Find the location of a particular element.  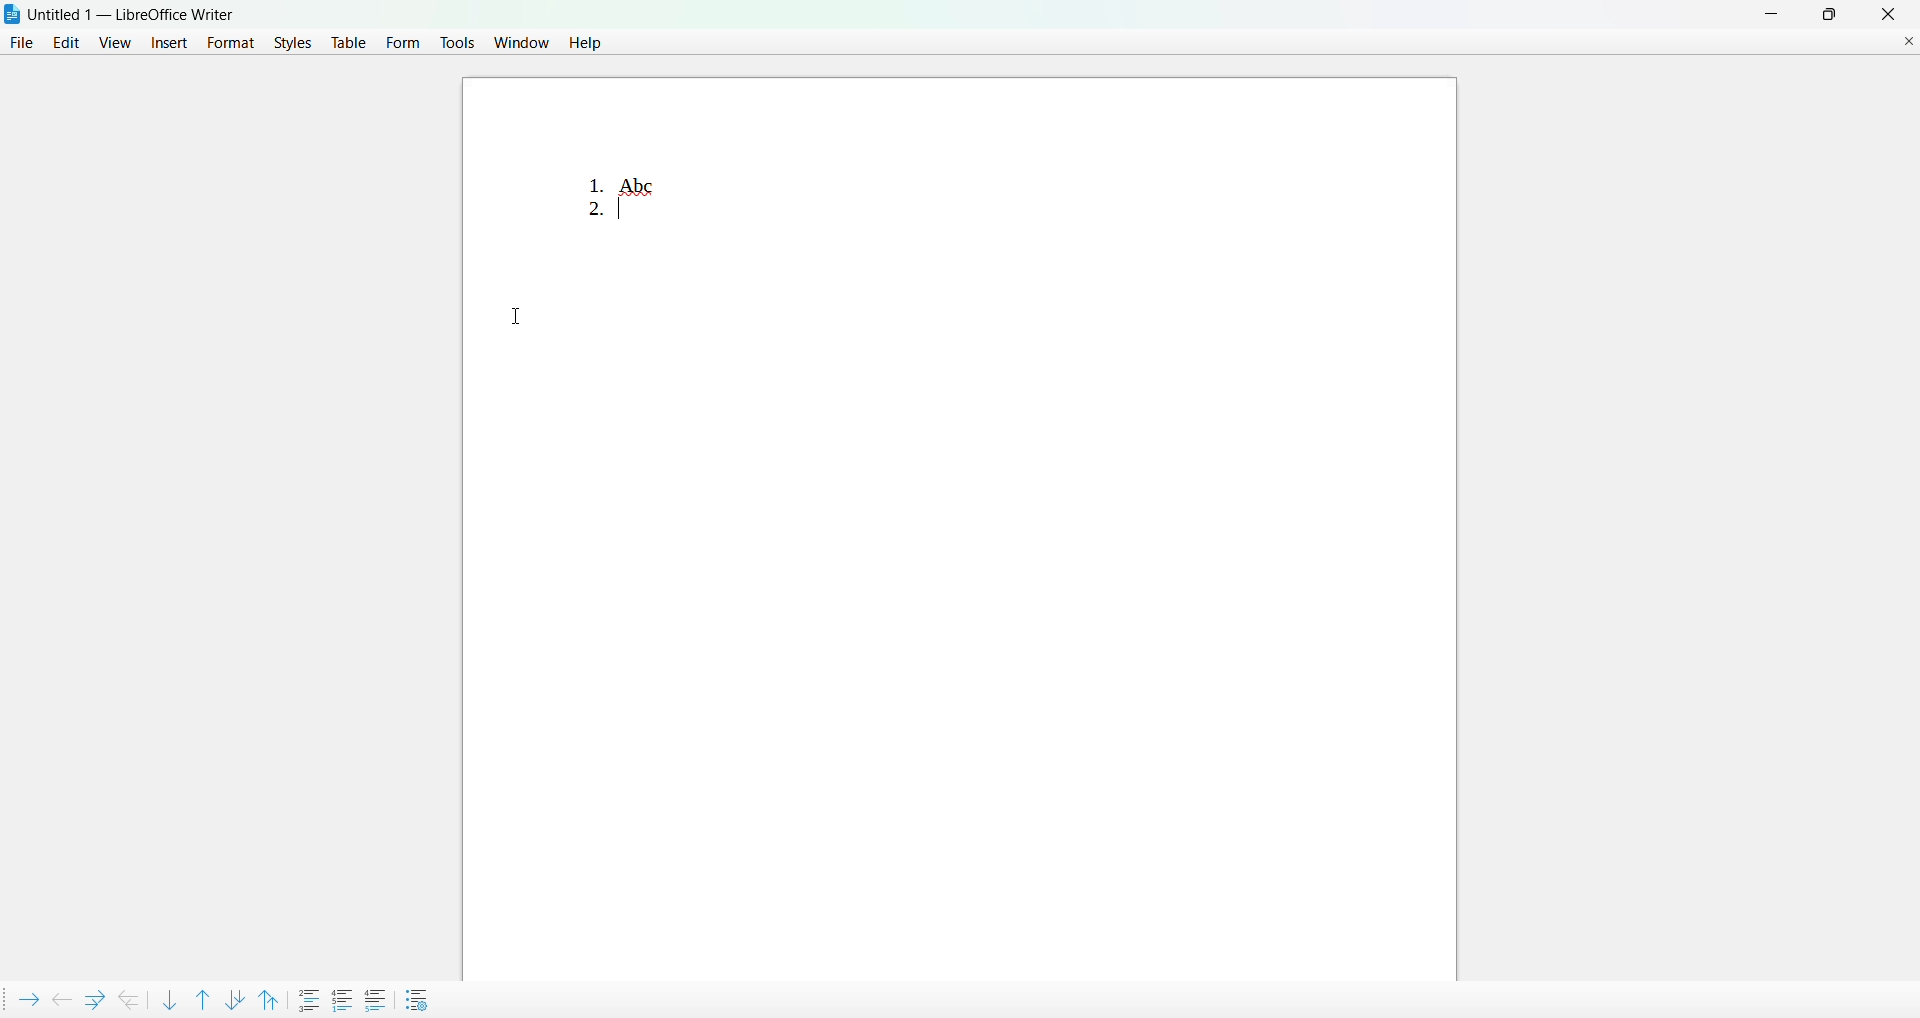

format is located at coordinates (226, 42).